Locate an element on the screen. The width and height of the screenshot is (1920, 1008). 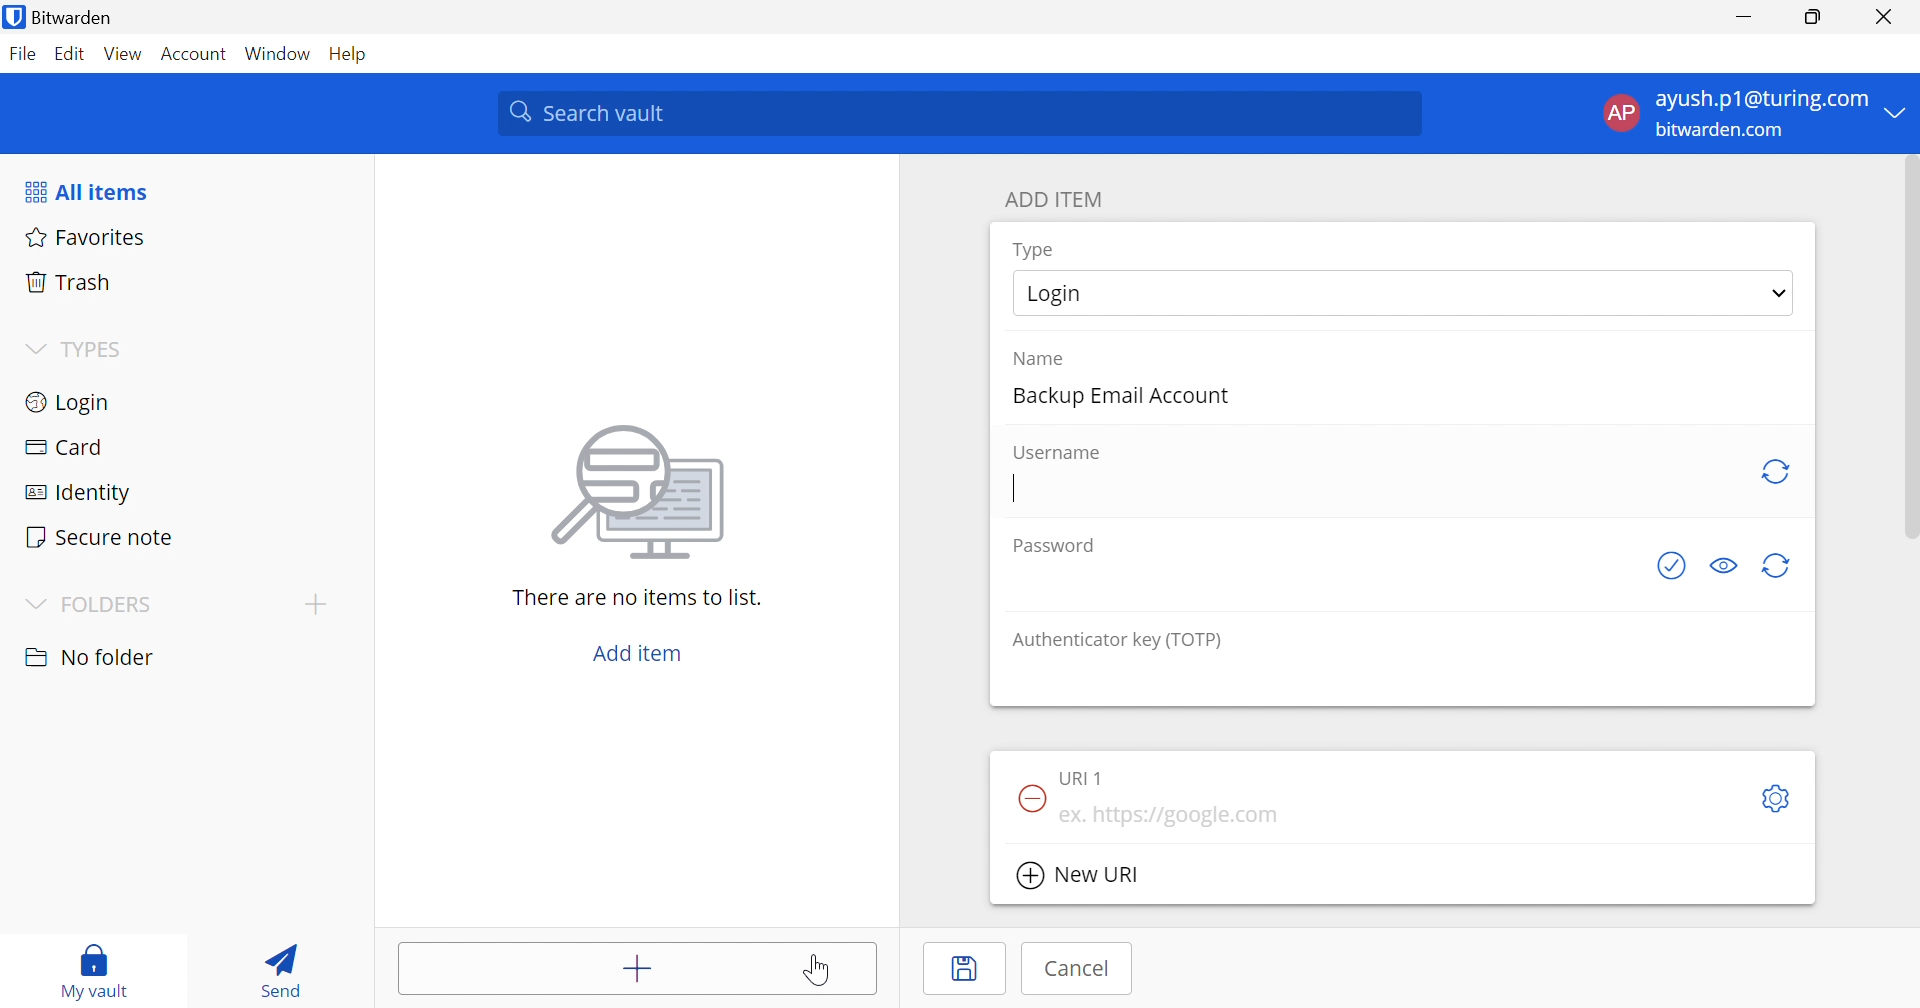
Secure notes is located at coordinates (102, 537).